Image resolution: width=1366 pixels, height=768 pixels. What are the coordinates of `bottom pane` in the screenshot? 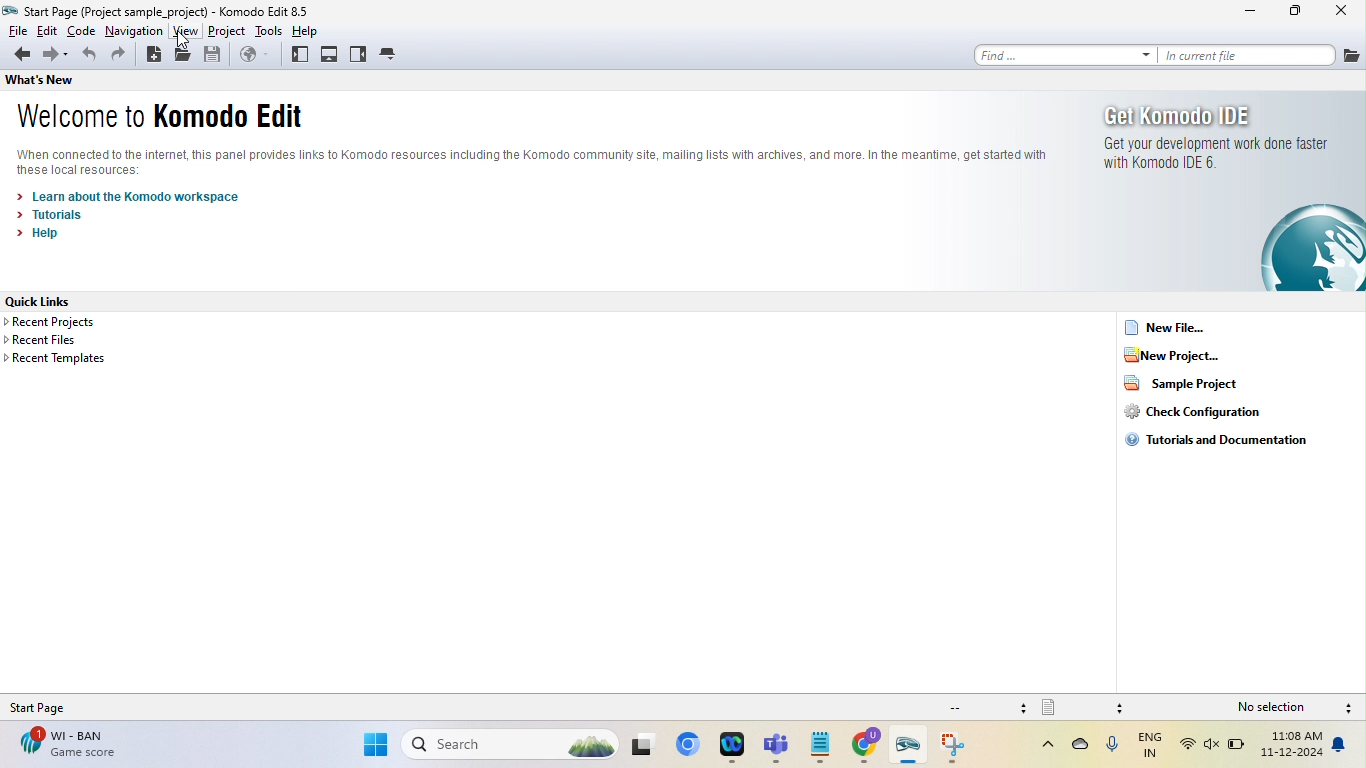 It's located at (329, 54).